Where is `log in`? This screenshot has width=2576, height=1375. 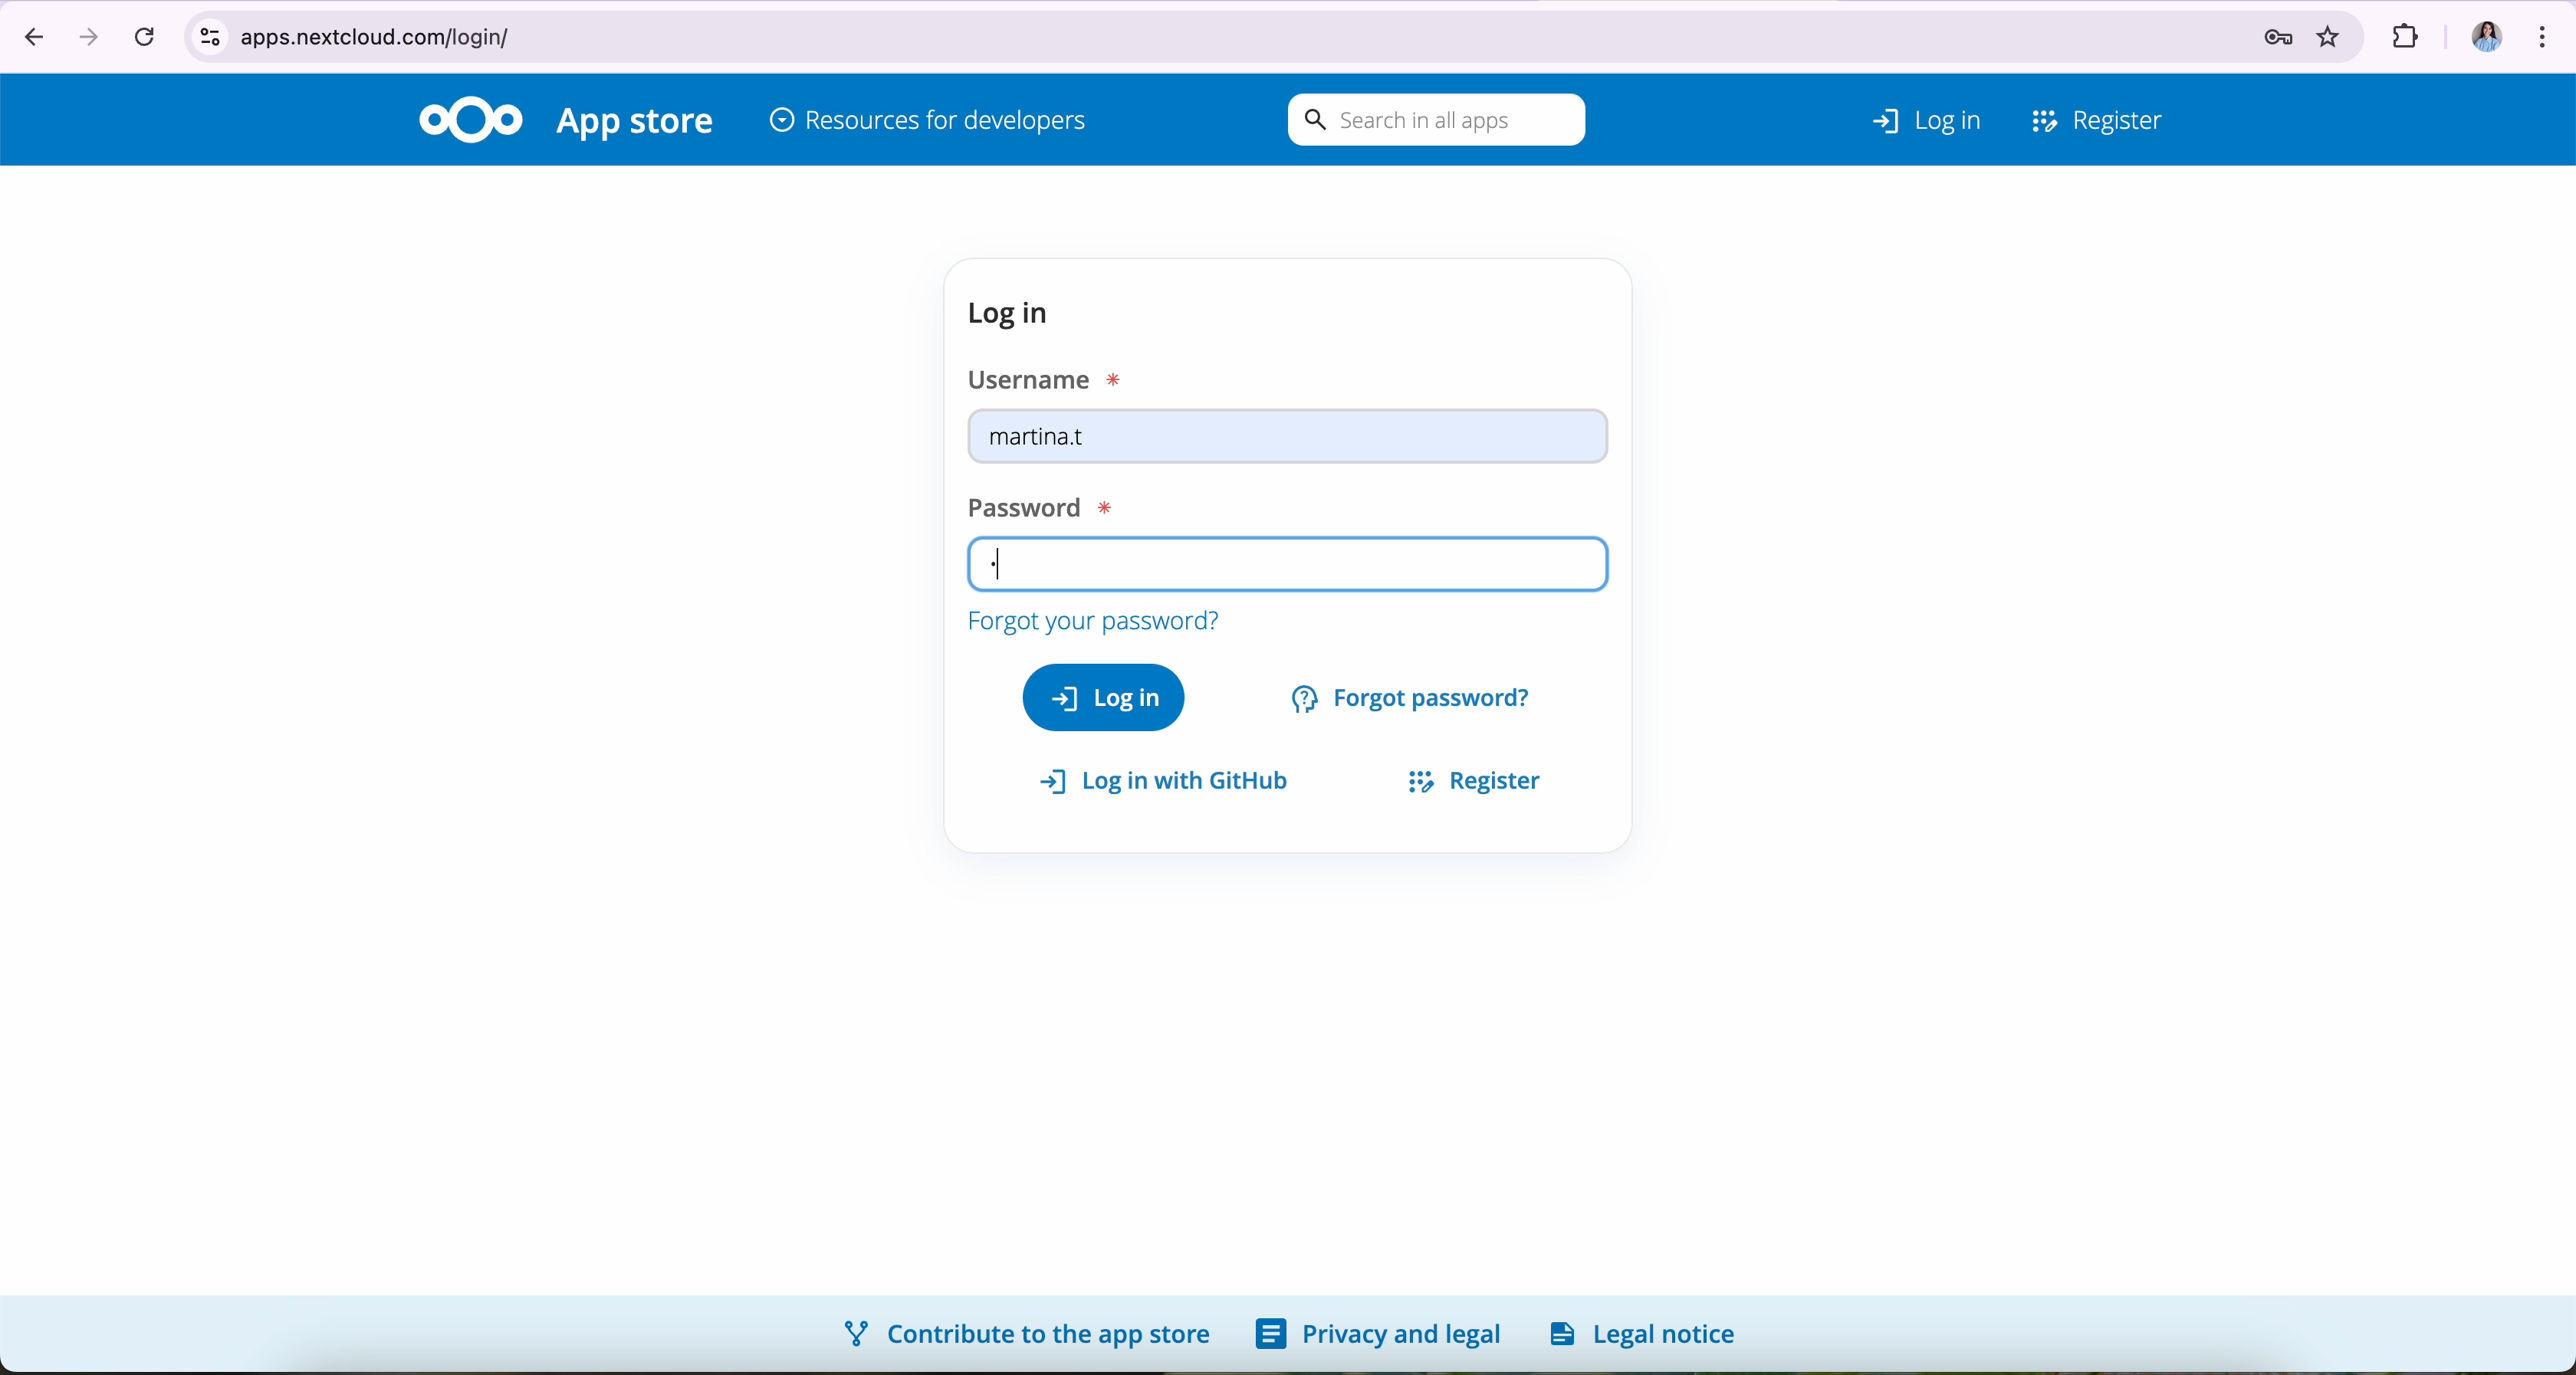 log in is located at coordinates (1016, 313).